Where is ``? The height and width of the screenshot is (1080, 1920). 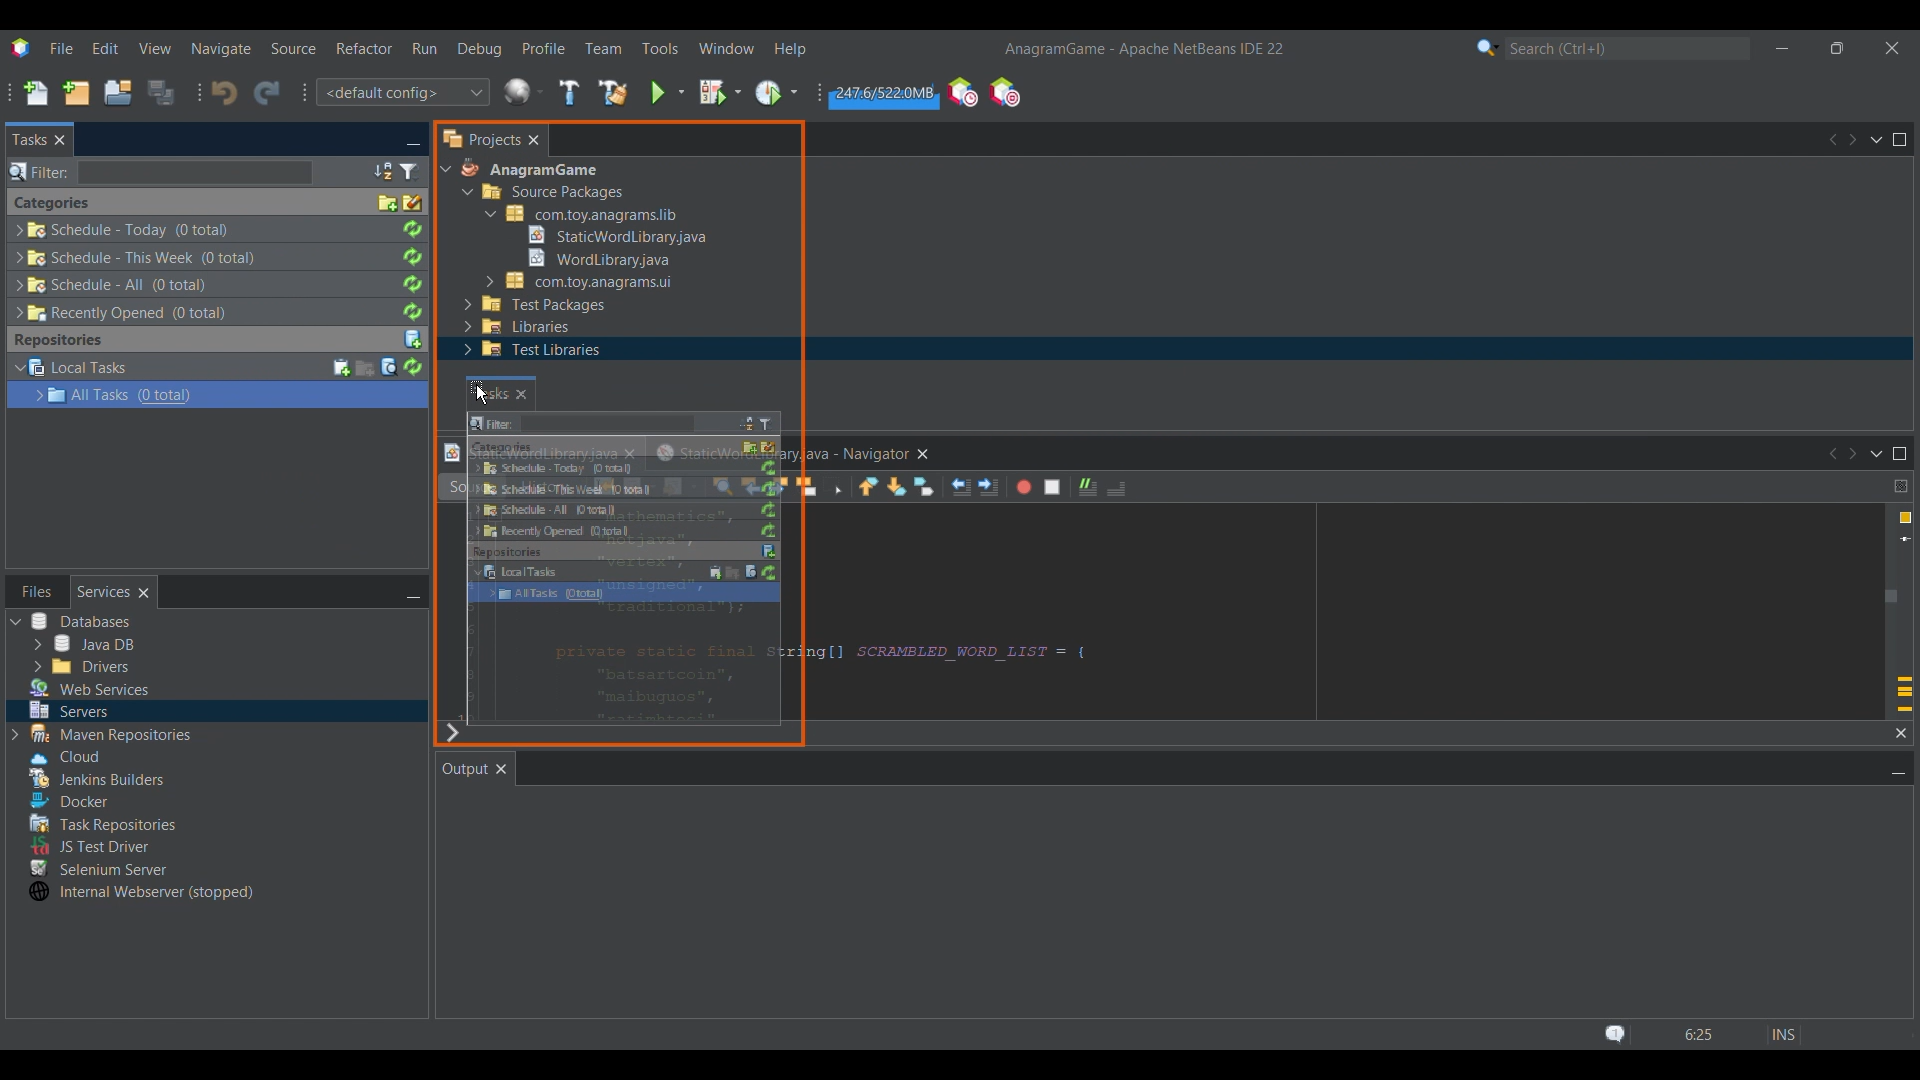  is located at coordinates (91, 688).